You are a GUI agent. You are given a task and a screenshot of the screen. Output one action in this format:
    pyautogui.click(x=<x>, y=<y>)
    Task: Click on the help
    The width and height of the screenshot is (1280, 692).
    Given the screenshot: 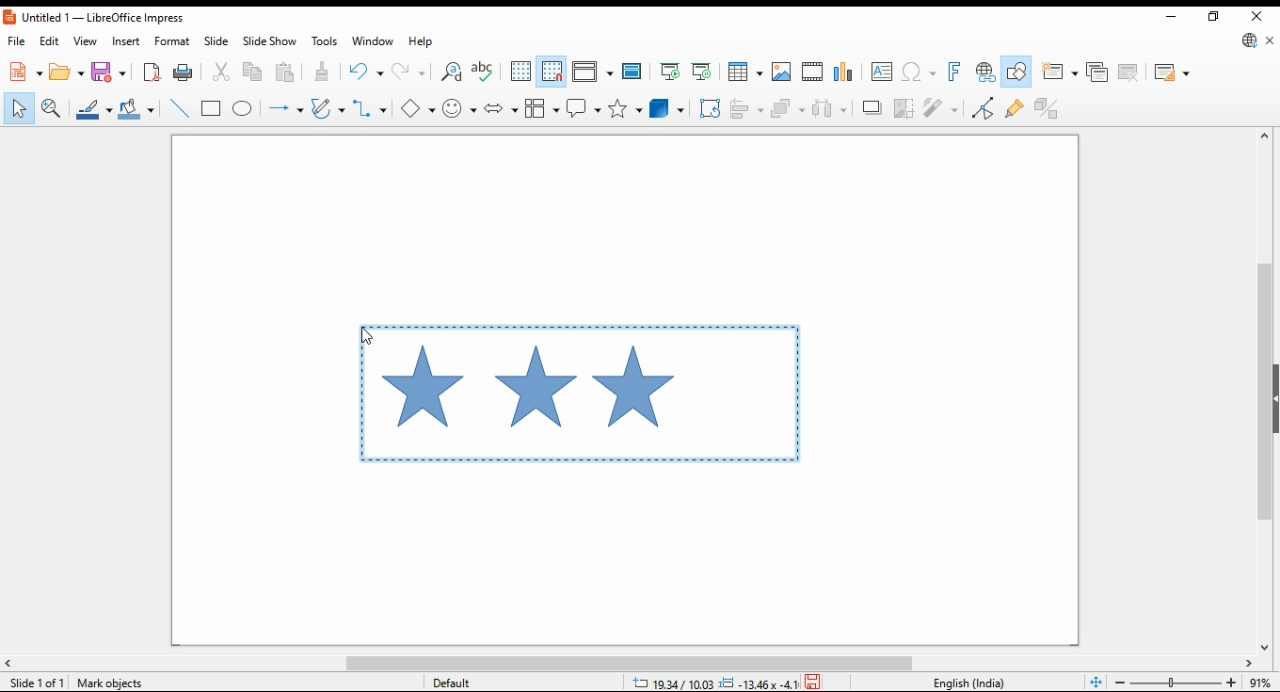 What is the action you would take?
    pyautogui.click(x=419, y=43)
    